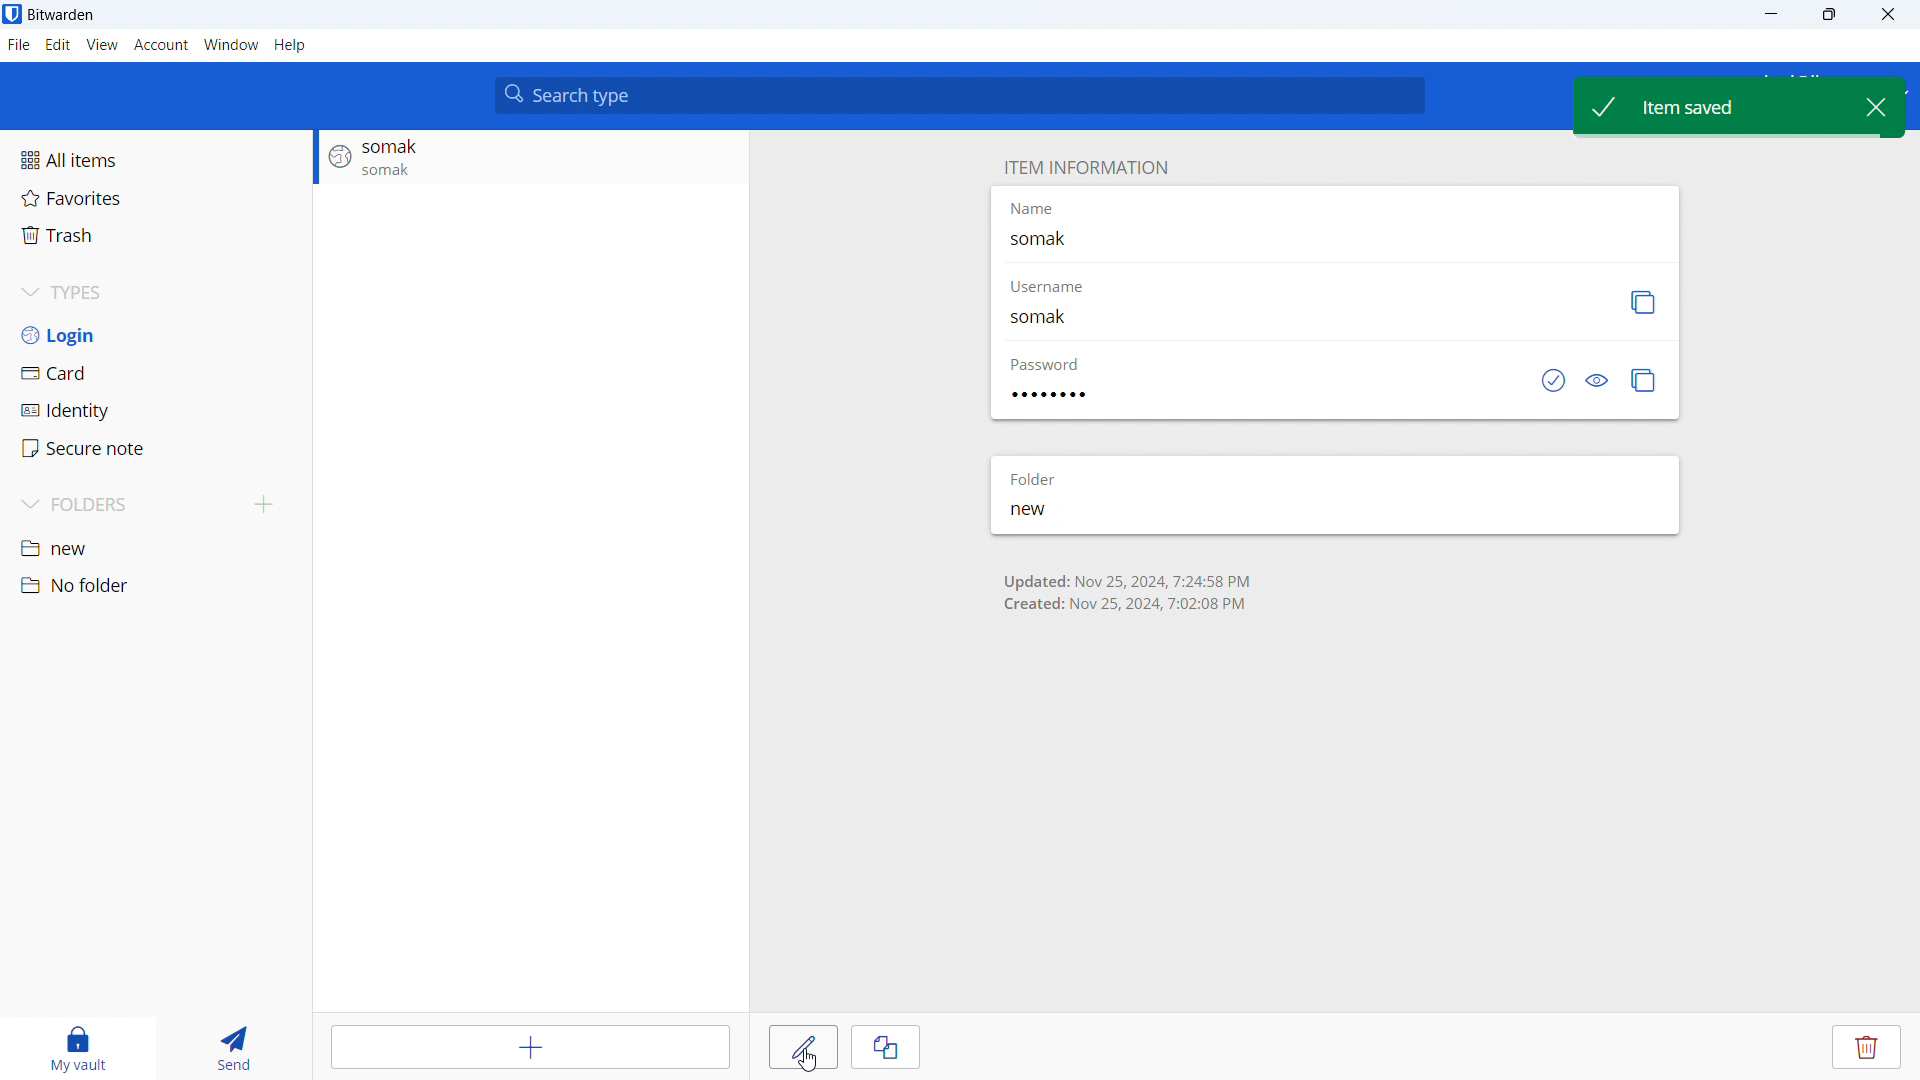 The height and width of the screenshot is (1080, 1920). Describe the element at coordinates (162, 45) in the screenshot. I see `account` at that location.